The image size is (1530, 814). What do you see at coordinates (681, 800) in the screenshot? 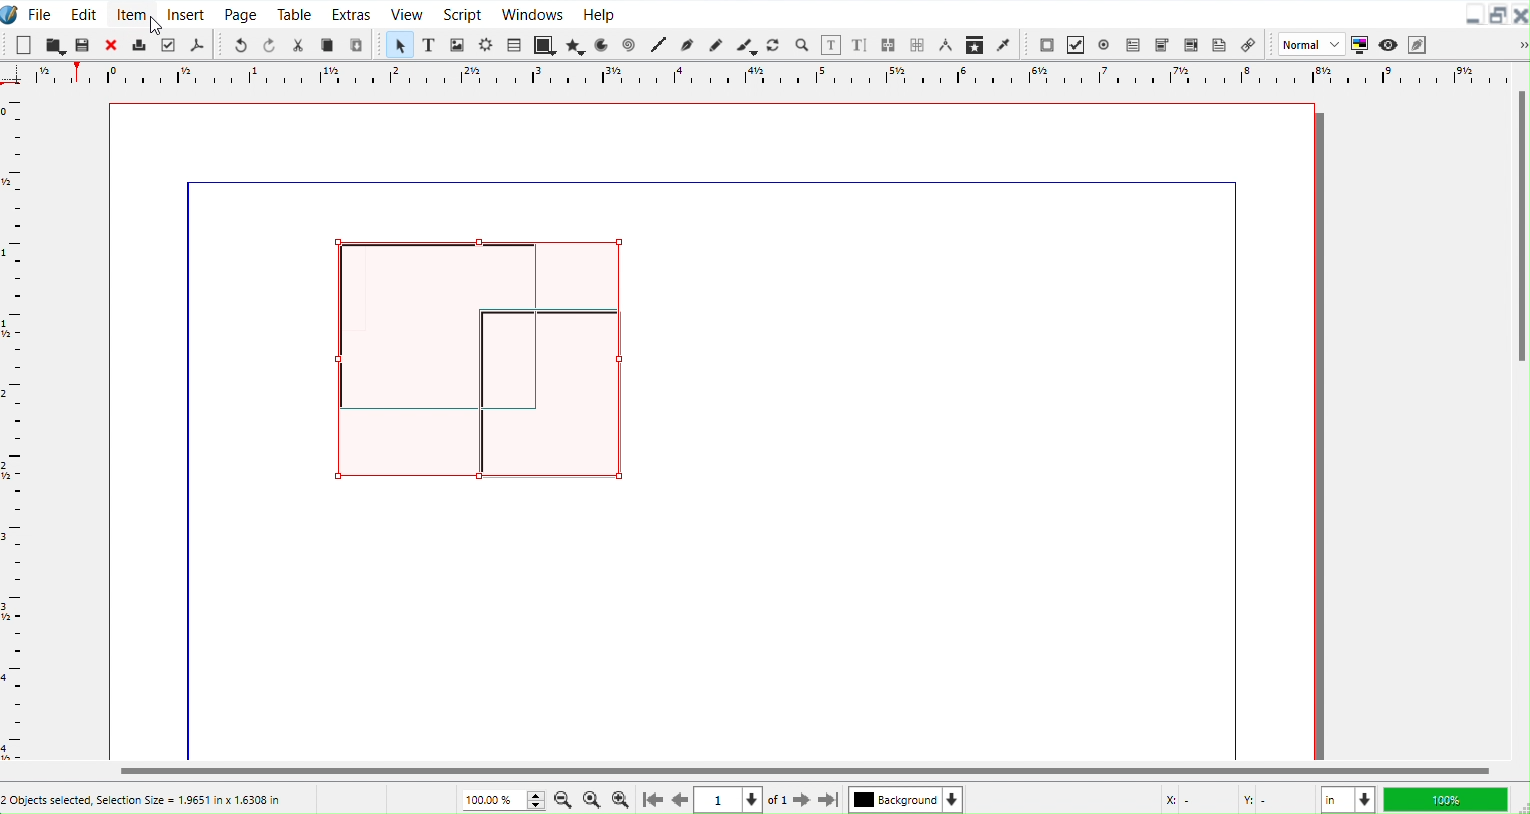
I see `Go to previous Page` at bounding box center [681, 800].